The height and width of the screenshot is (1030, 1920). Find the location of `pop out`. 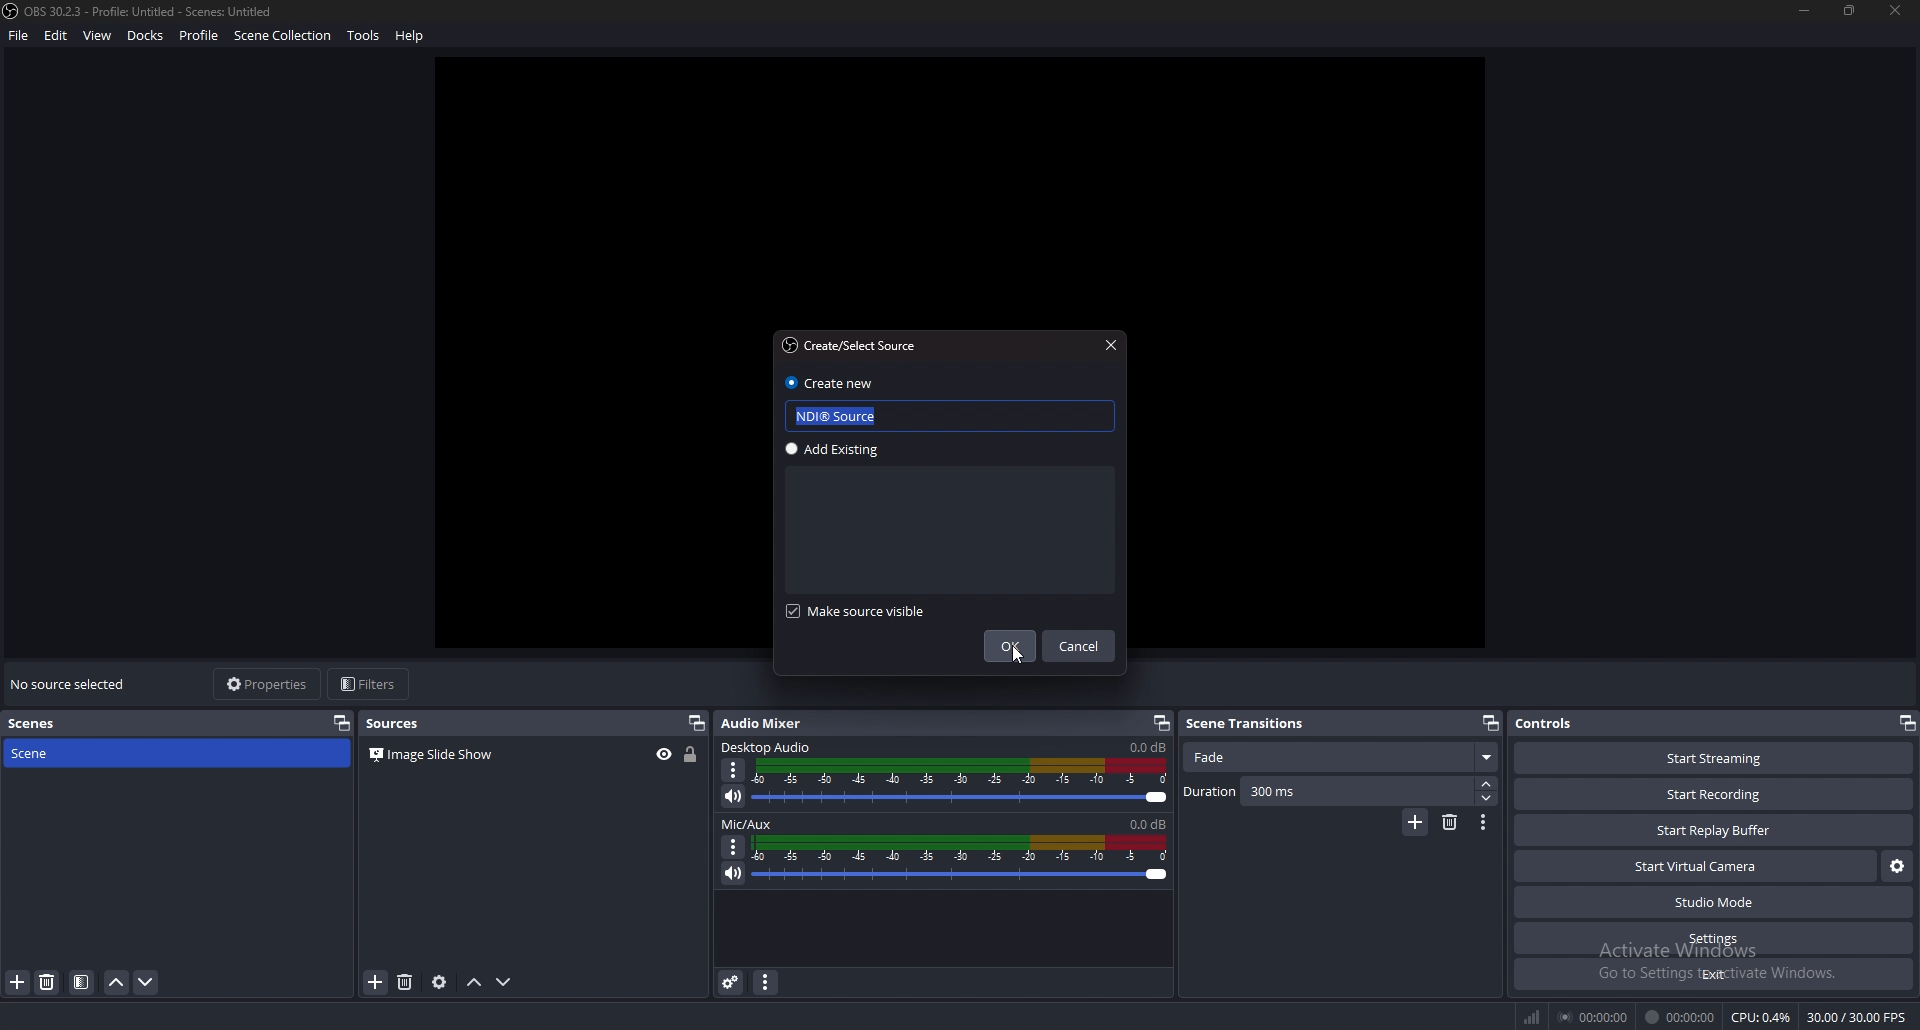

pop out is located at coordinates (1491, 723).